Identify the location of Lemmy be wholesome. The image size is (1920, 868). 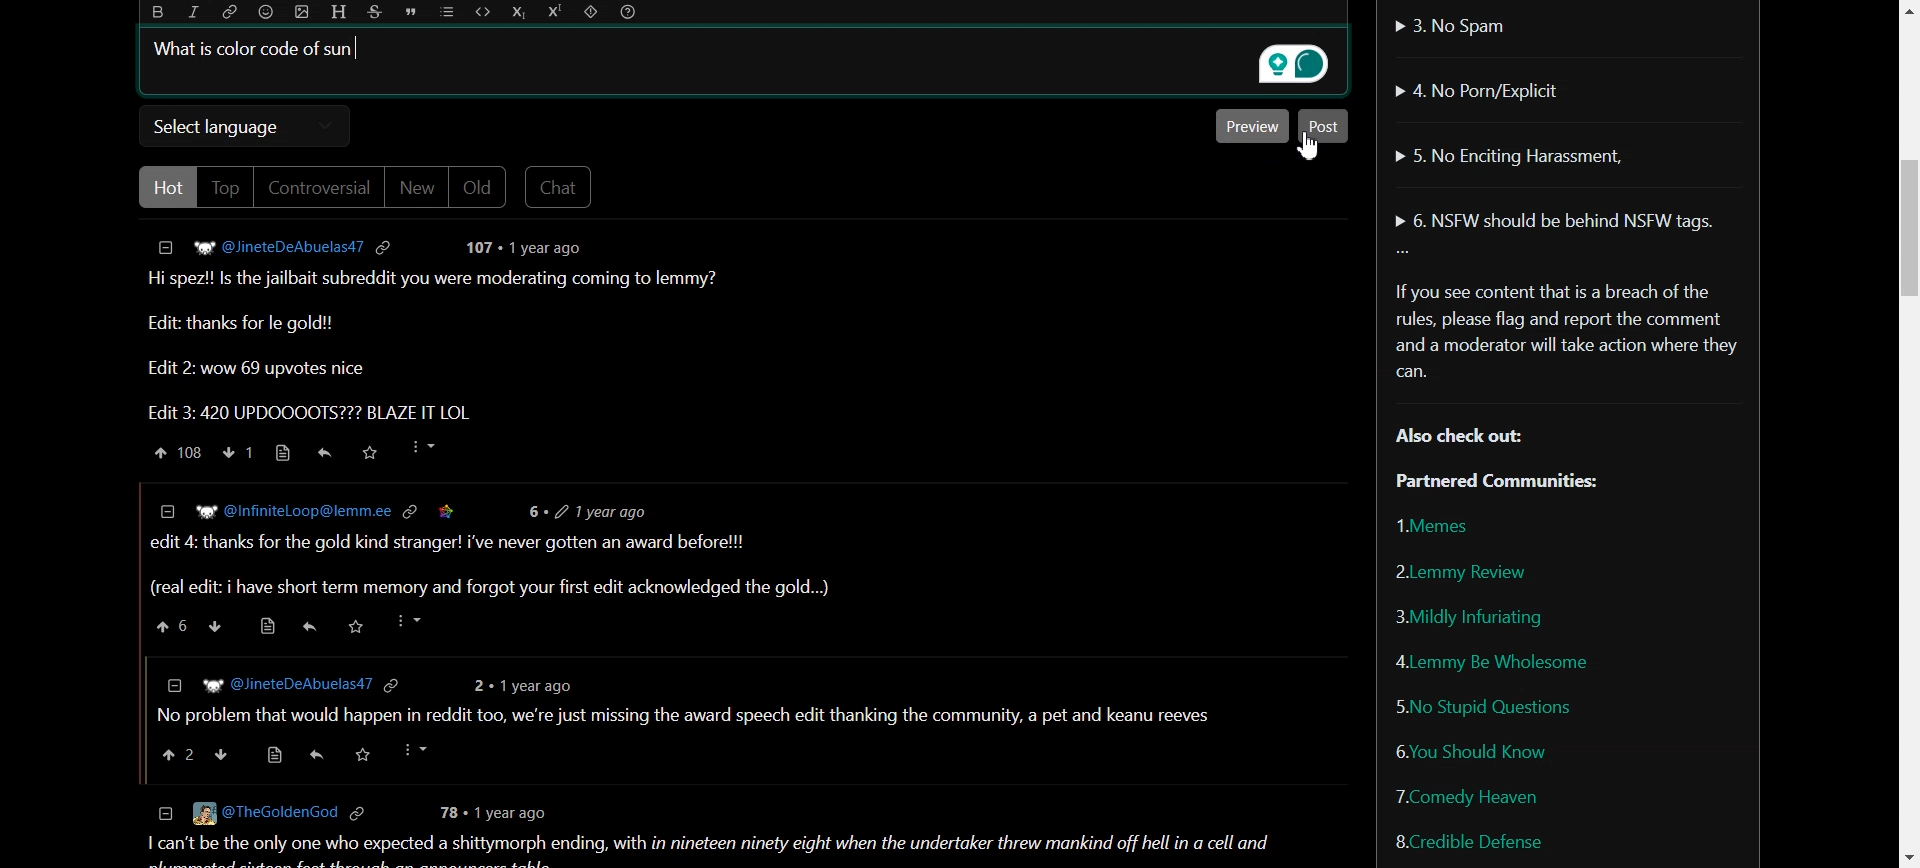
(1497, 662).